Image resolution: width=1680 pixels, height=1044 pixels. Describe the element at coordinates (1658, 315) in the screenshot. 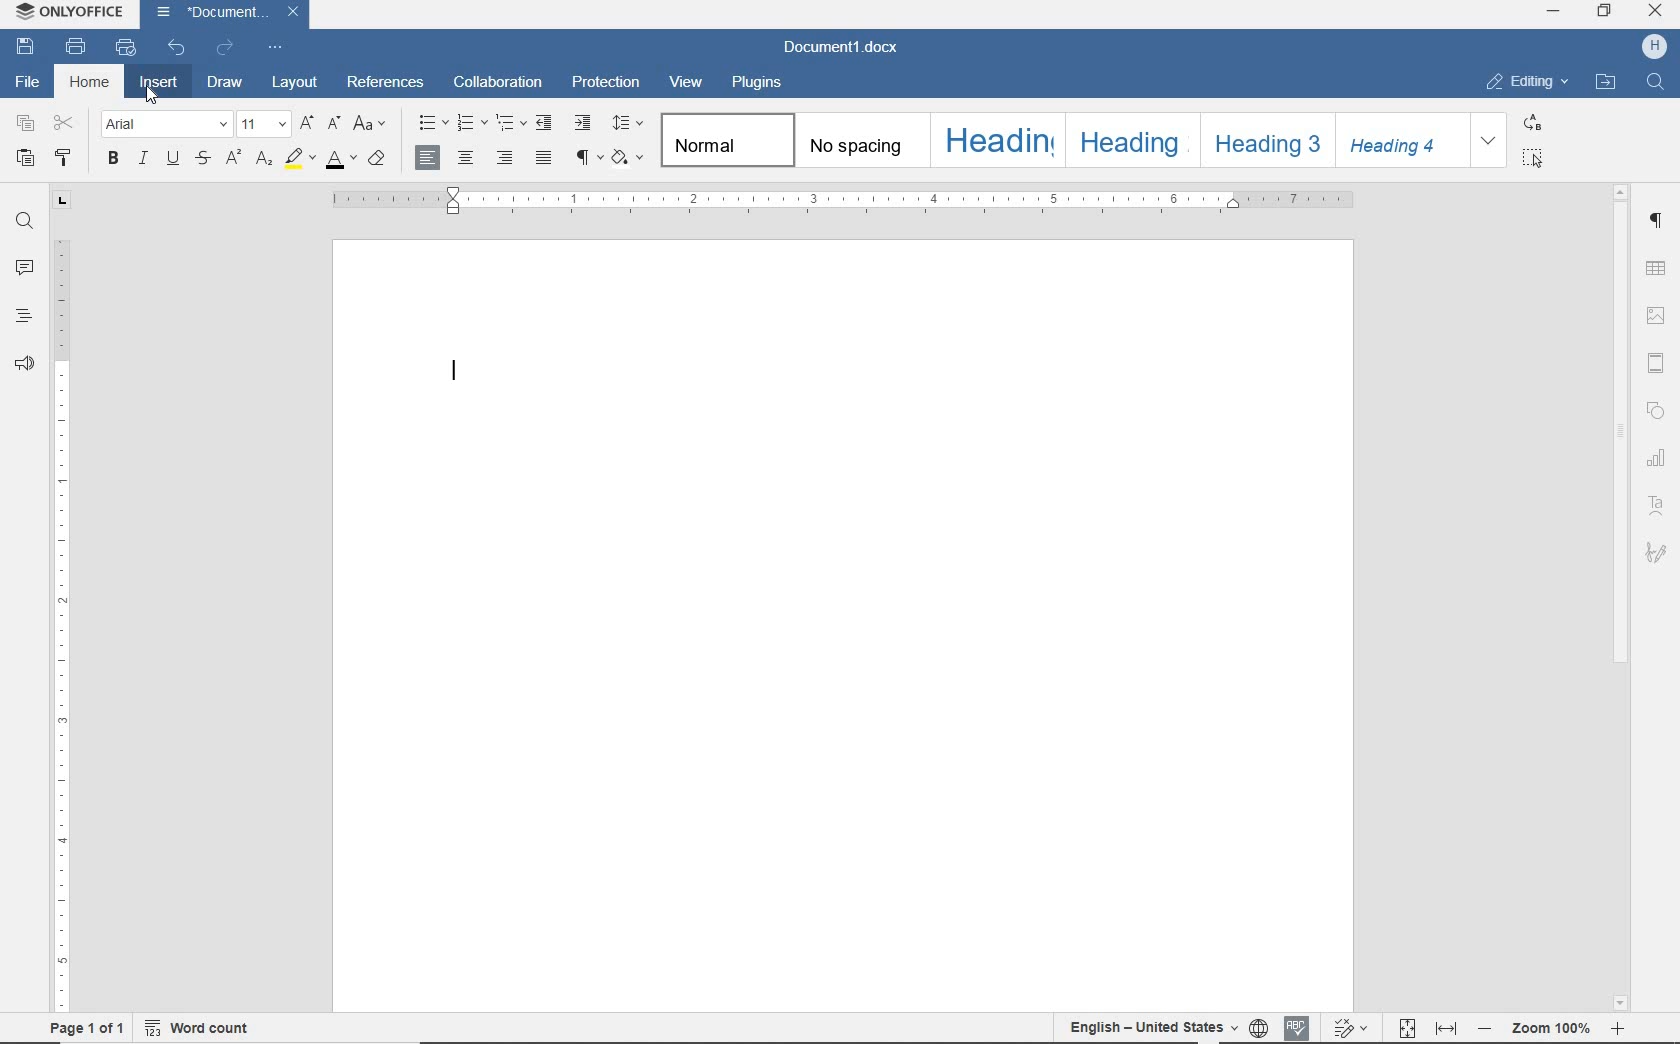

I see `image` at that location.